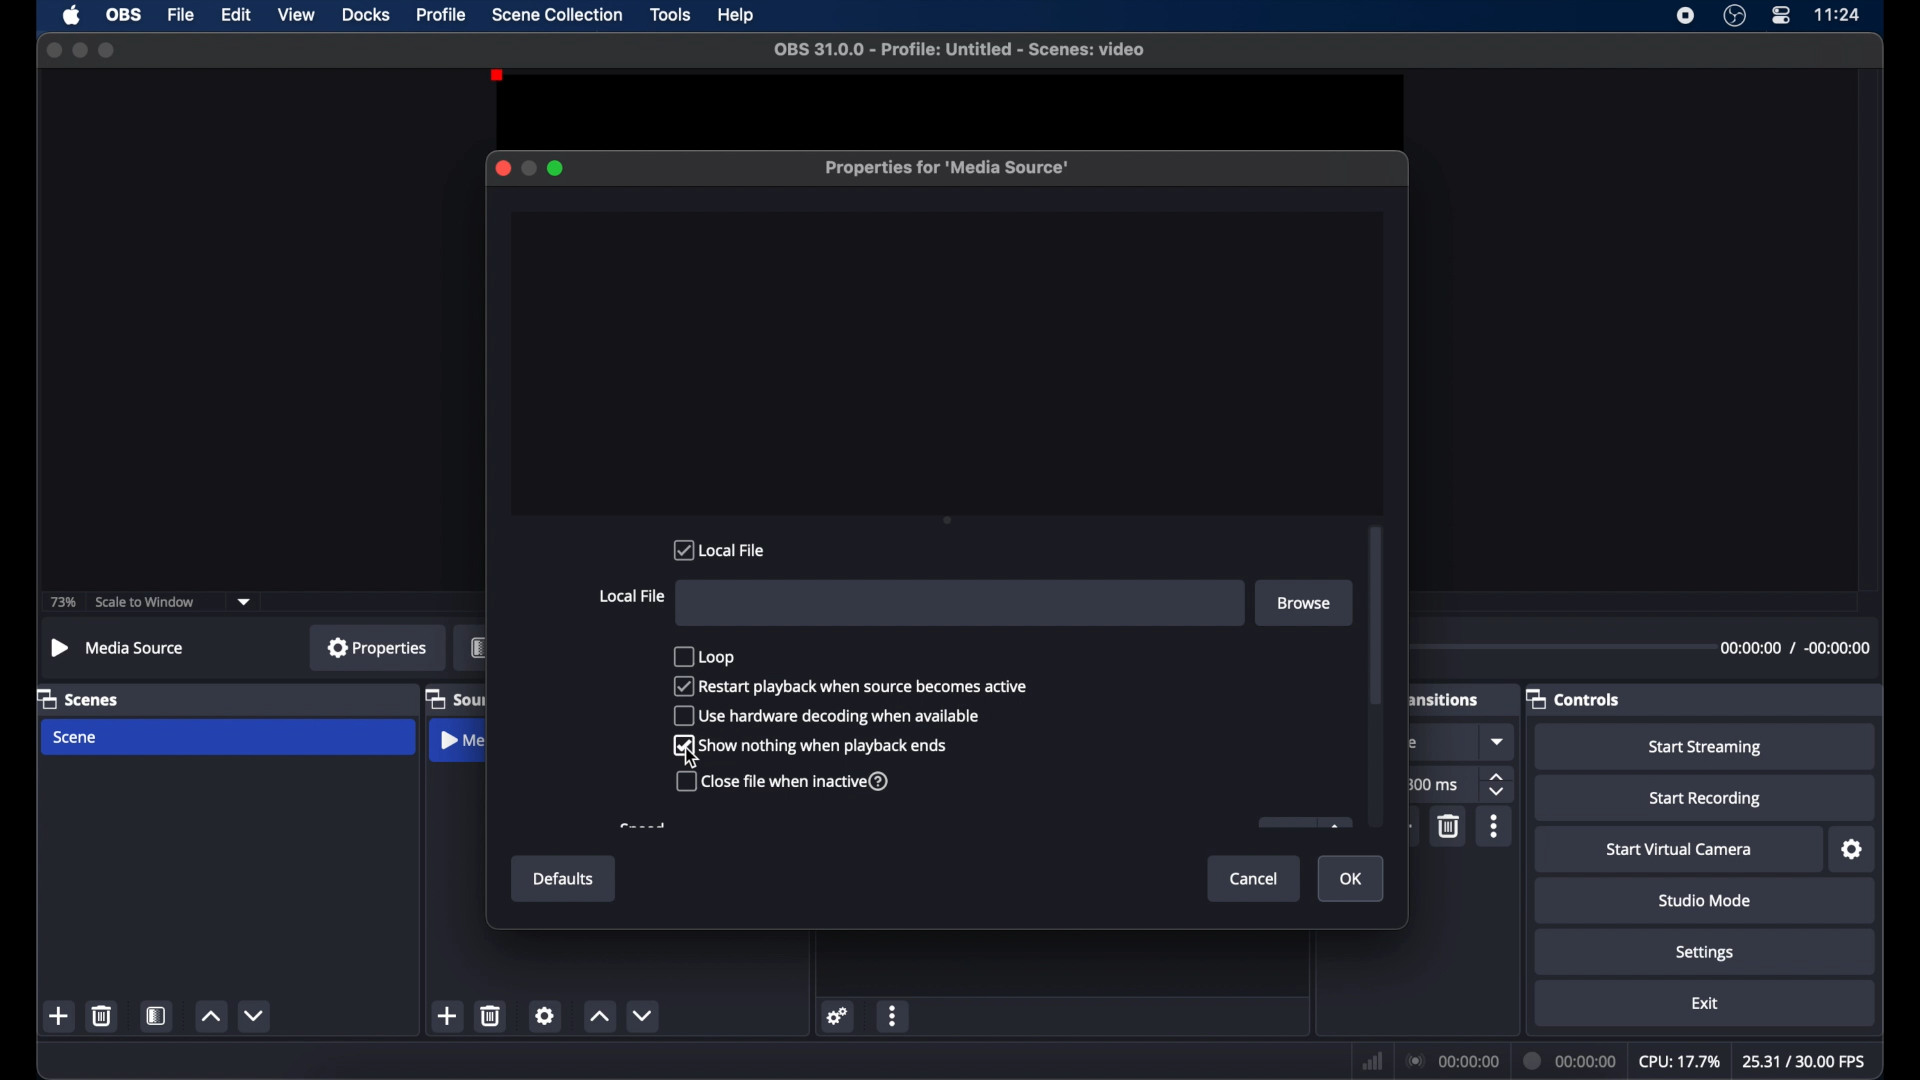 This screenshot has height=1080, width=1920. Describe the element at coordinates (1375, 615) in the screenshot. I see `scroll box` at that location.